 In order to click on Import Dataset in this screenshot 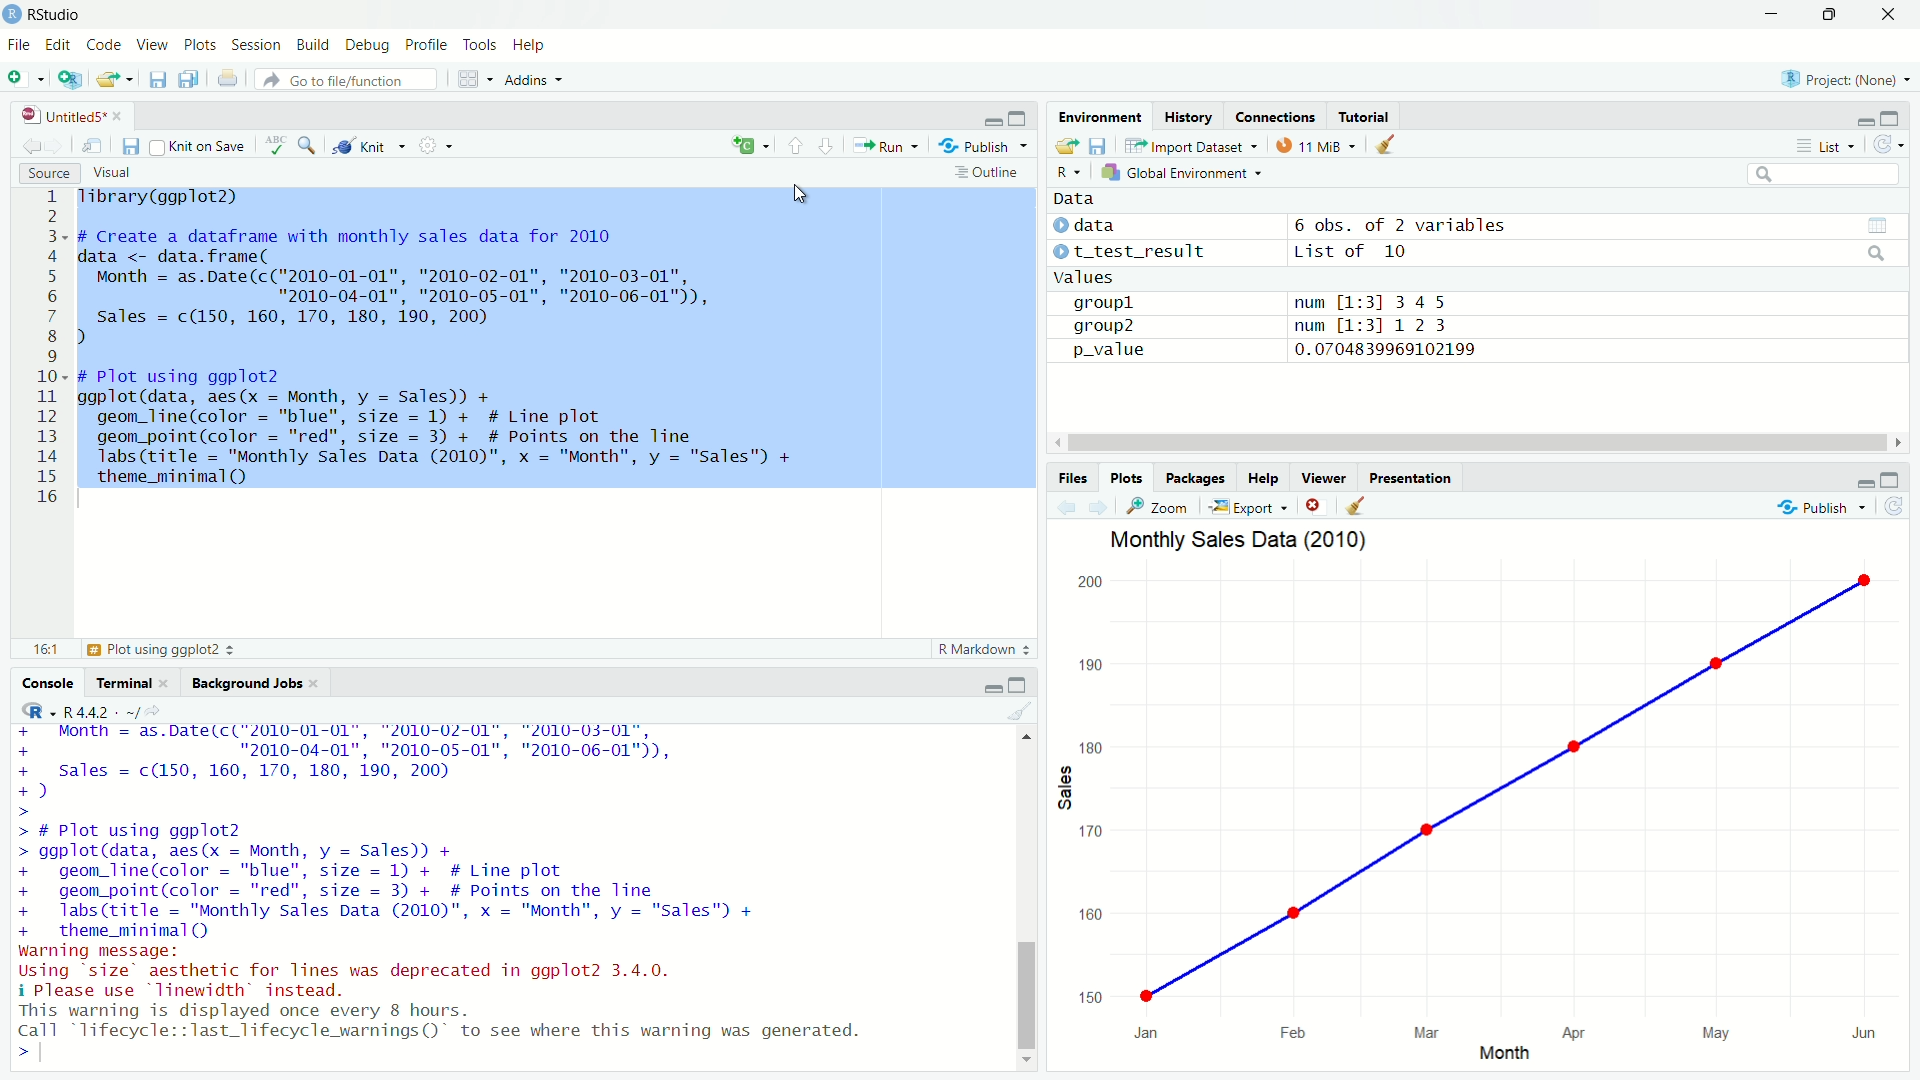, I will do `click(1187, 147)`.